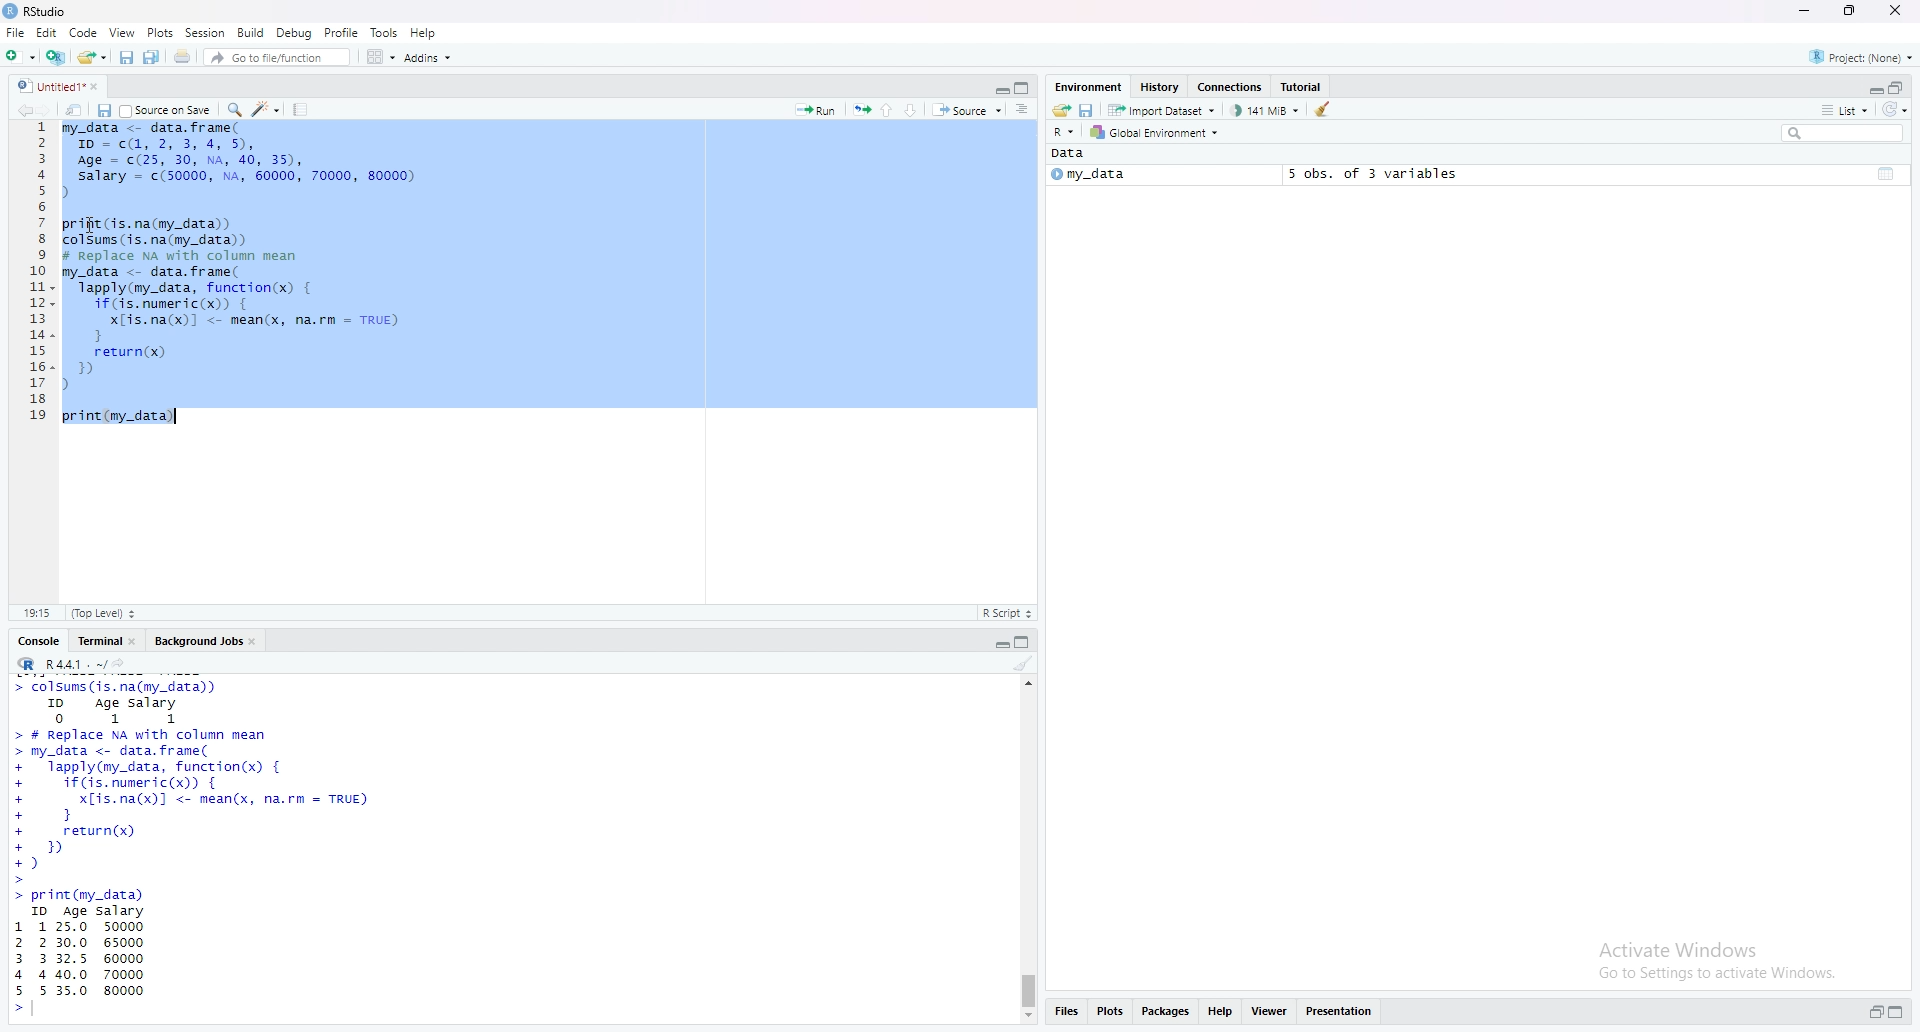 The height and width of the screenshot is (1032, 1920). Describe the element at coordinates (1899, 10) in the screenshot. I see `close` at that location.